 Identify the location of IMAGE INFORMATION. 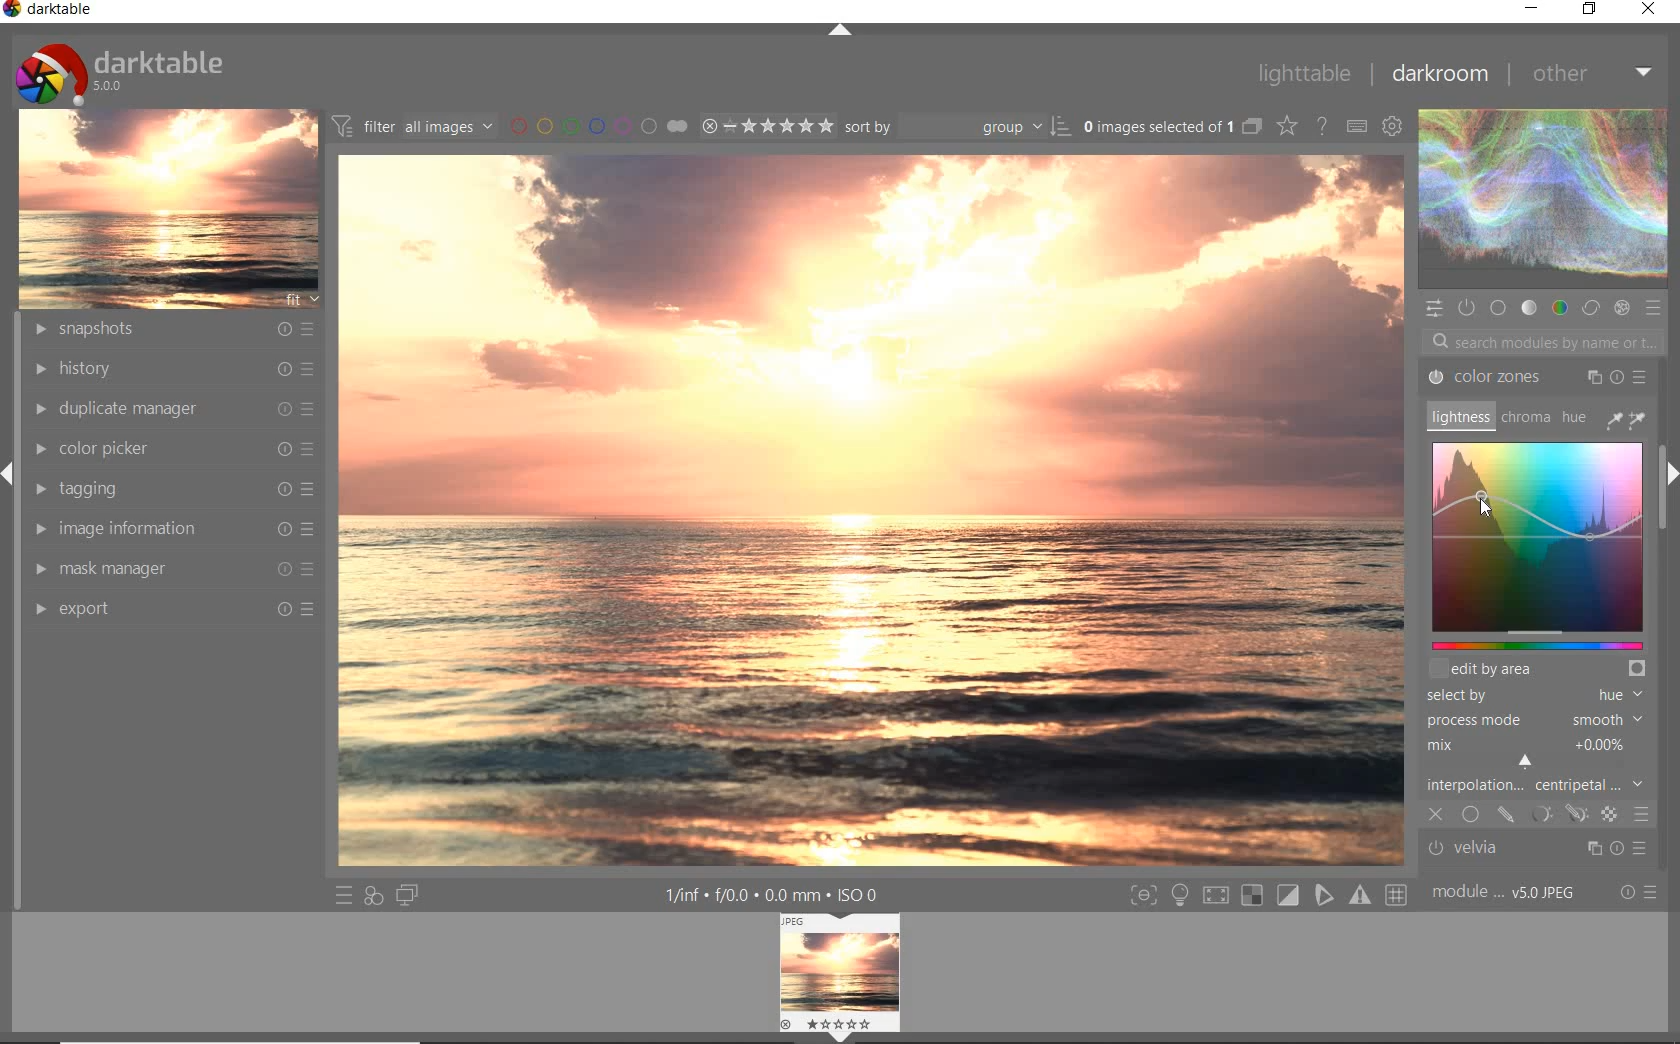
(175, 528).